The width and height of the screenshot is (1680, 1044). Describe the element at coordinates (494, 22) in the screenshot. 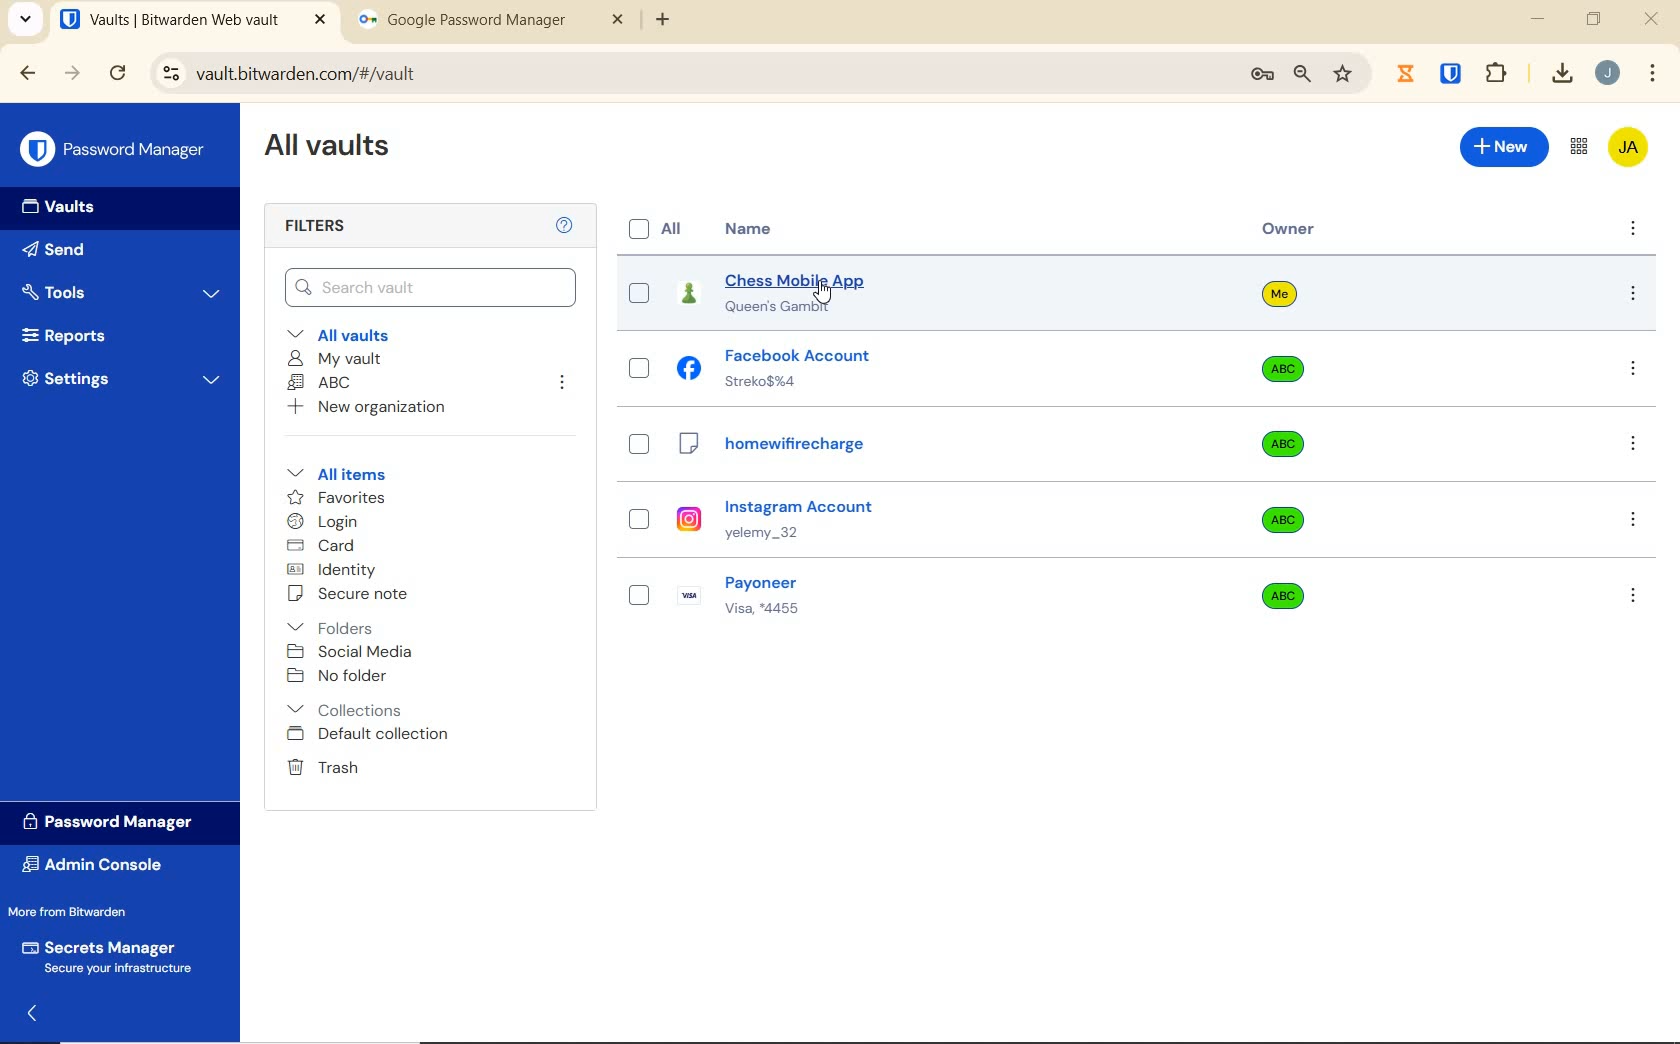

I see `tab` at that location.